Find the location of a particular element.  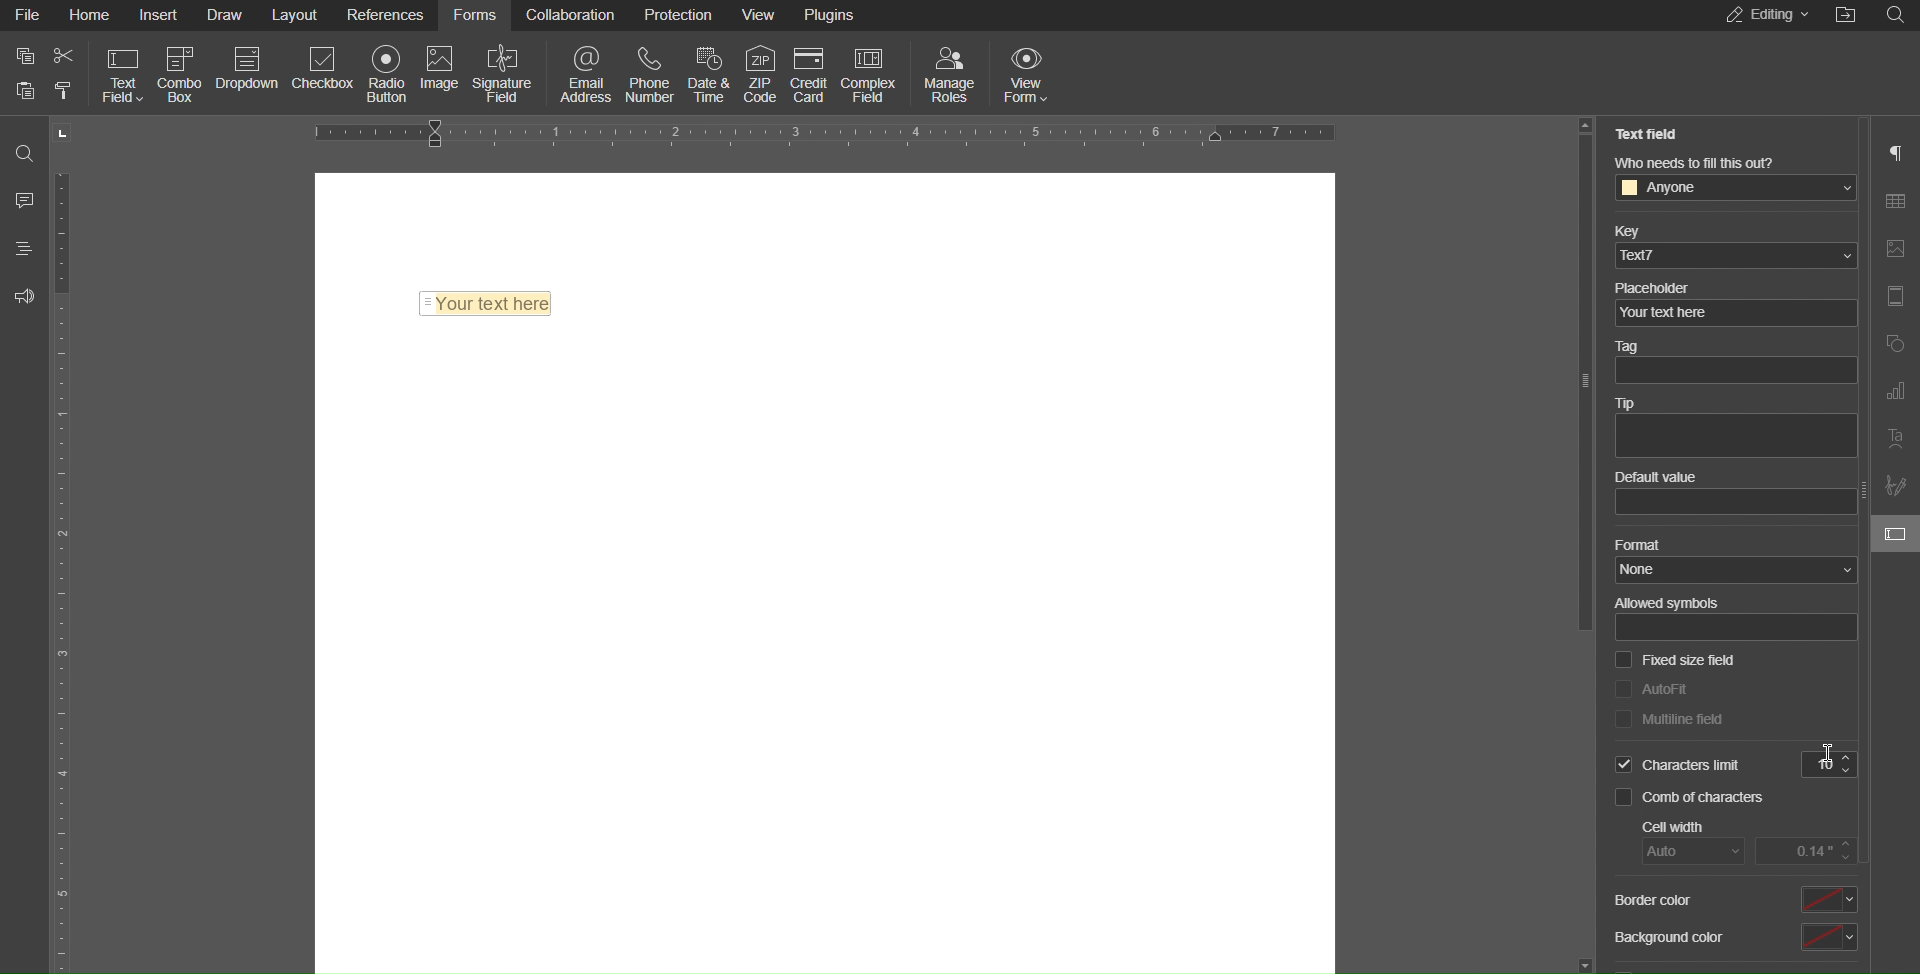

Horizontal Ruler is located at coordinates (829, 131).